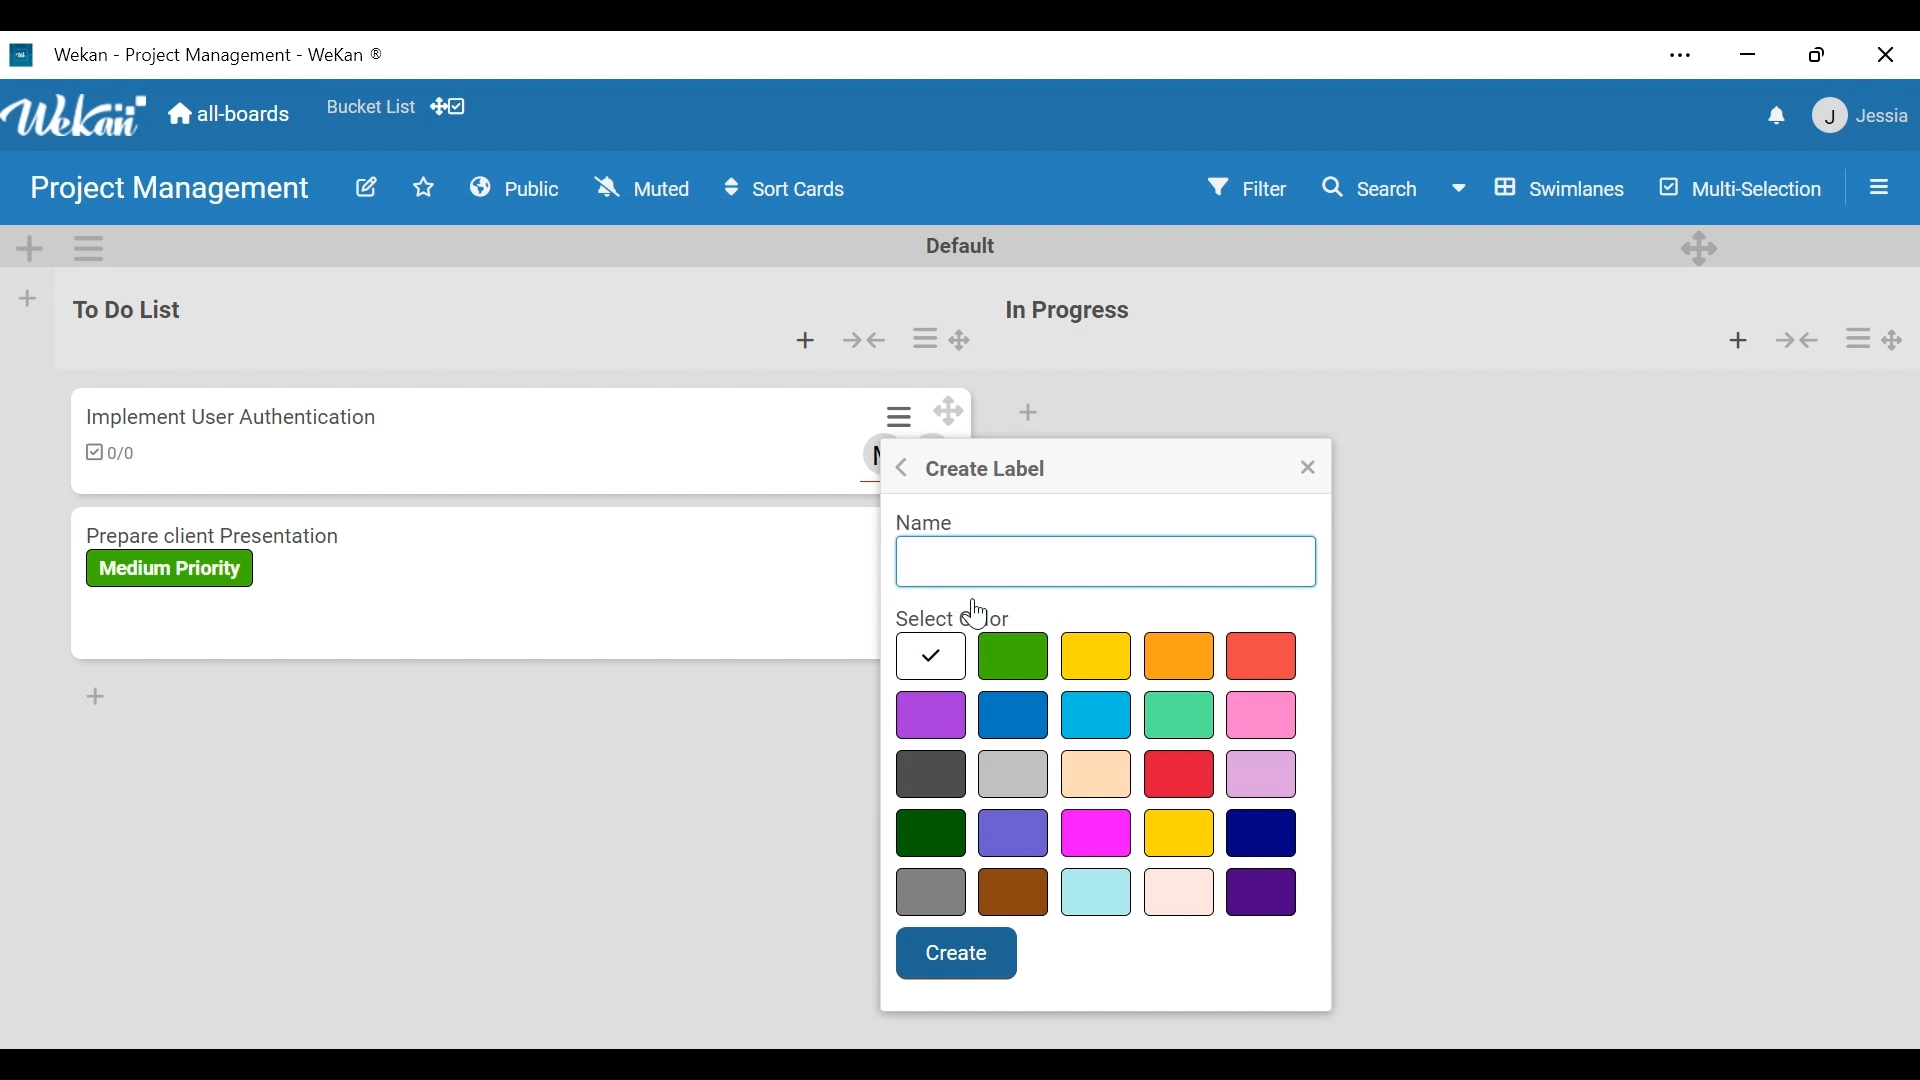 The image size is (1920, 1080). Describe the element at coordinates (1027, 413) in the screenshot. I see `Add card to top of the list` at that location.